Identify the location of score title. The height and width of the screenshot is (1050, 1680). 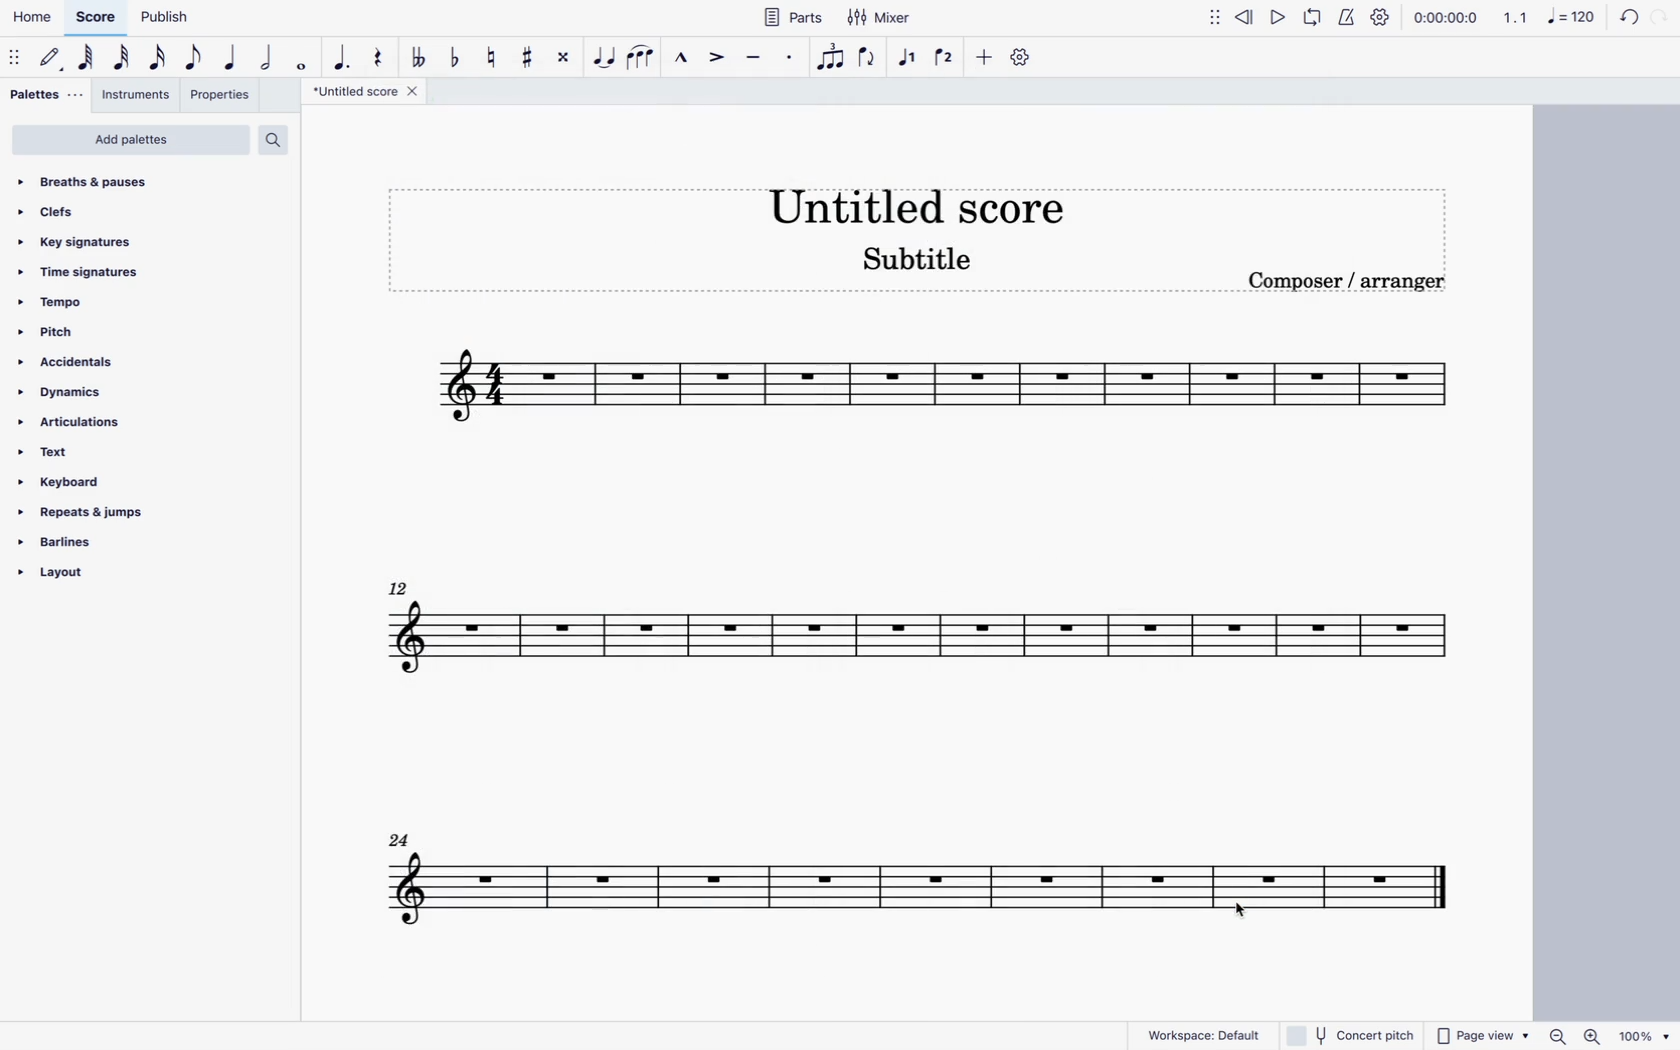
(366, 90).